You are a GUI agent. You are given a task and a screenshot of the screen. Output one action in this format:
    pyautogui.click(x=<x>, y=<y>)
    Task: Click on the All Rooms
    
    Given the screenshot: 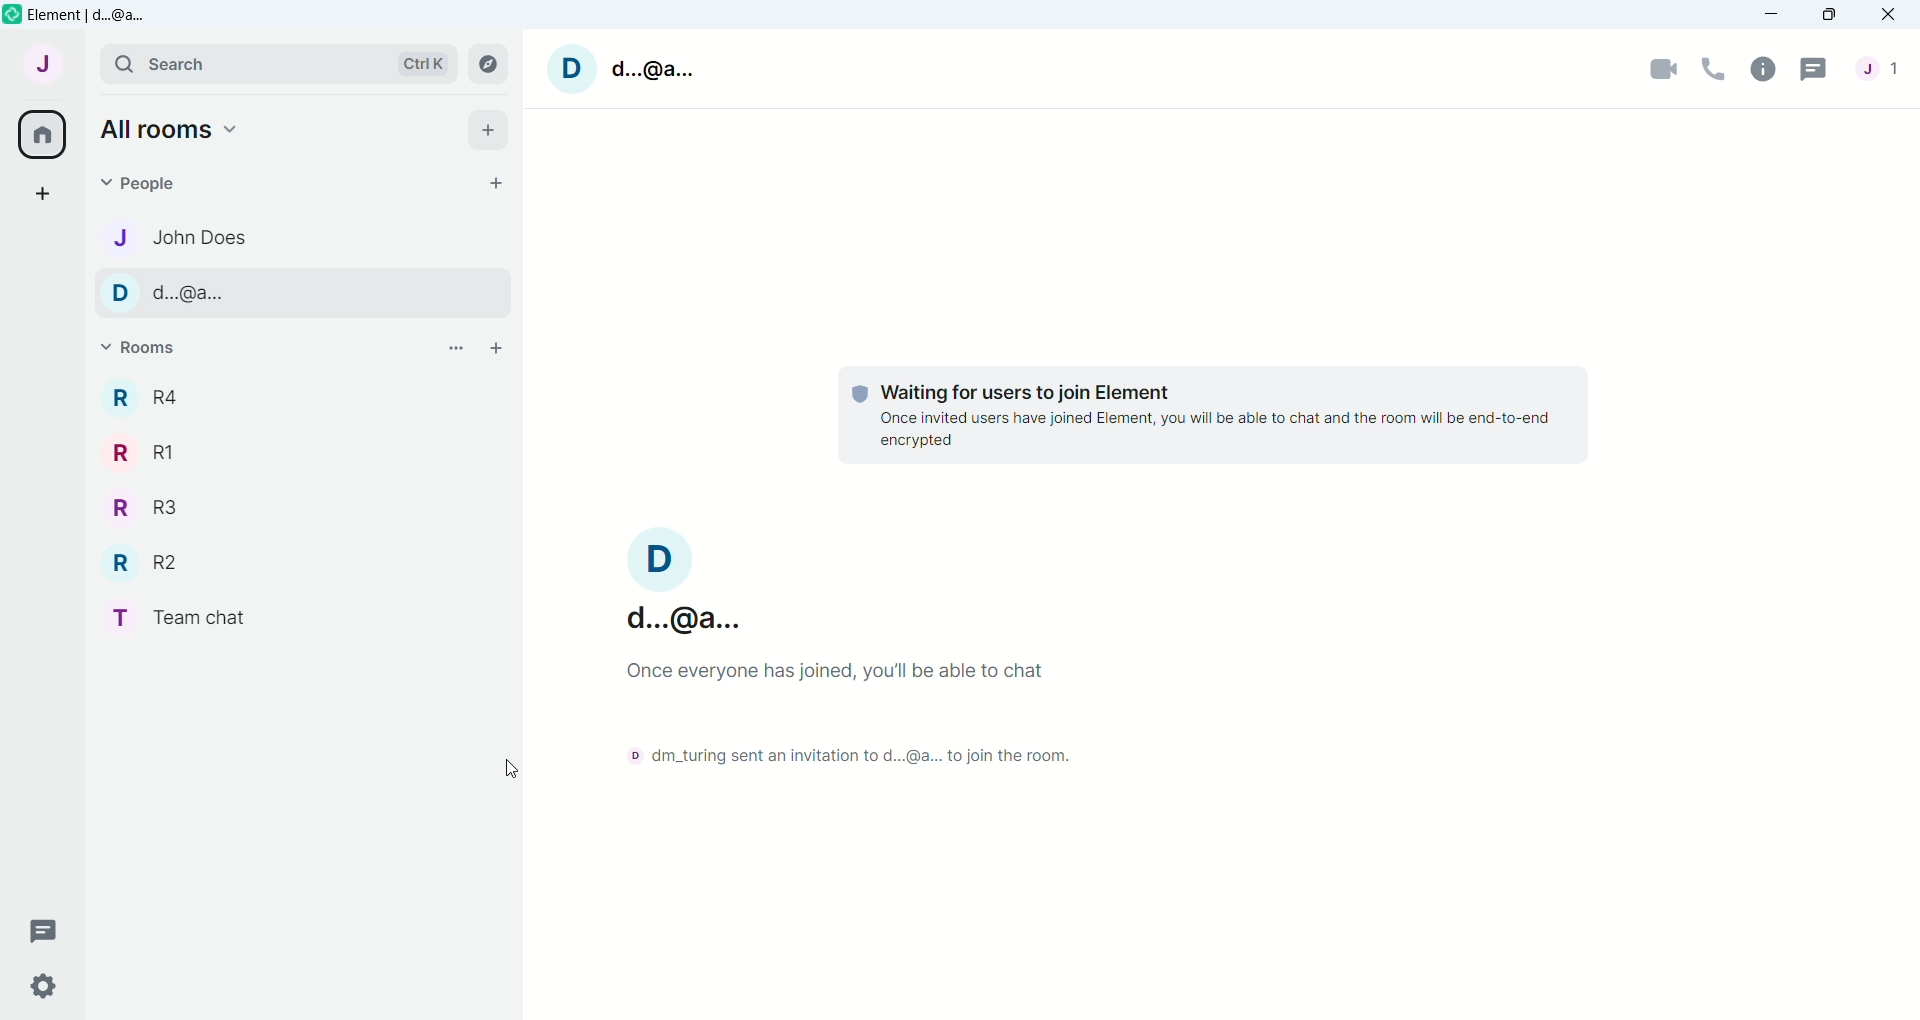 What is the action you would take?
    pyautogui.click(x=43, y=135)
    